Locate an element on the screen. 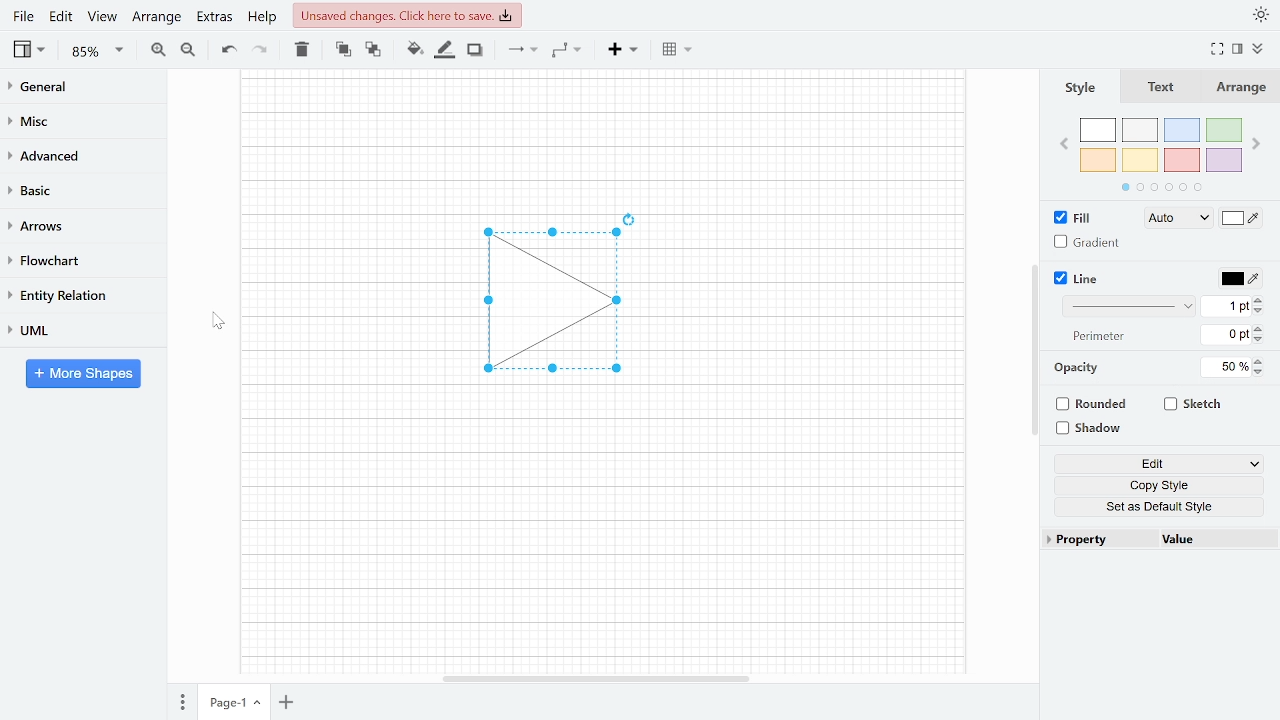  Delete is located at coordinates (300, 49).